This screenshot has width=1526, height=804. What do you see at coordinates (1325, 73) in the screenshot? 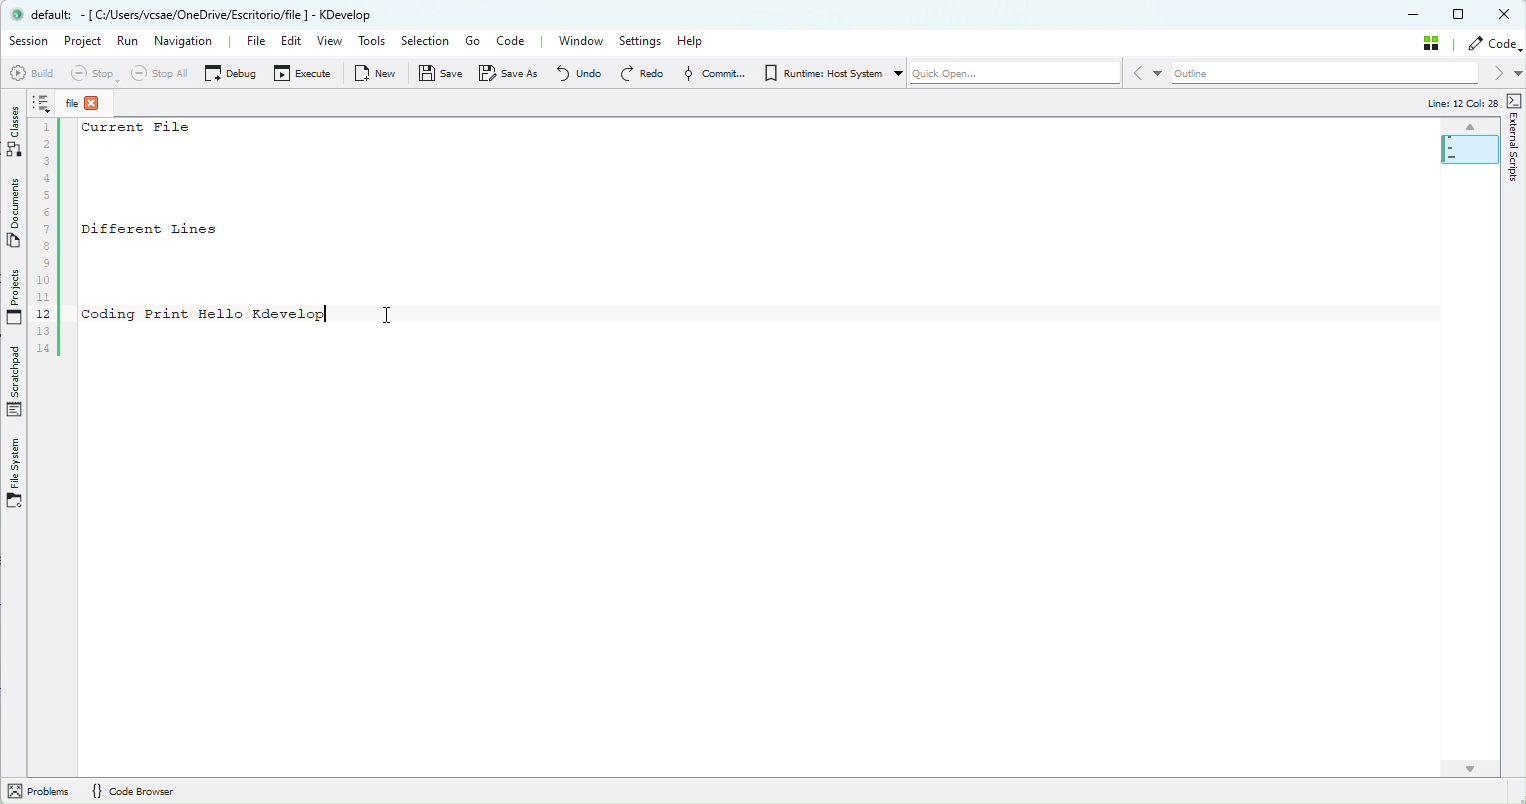
I see `Outline` at bounding box center [1325, 73].